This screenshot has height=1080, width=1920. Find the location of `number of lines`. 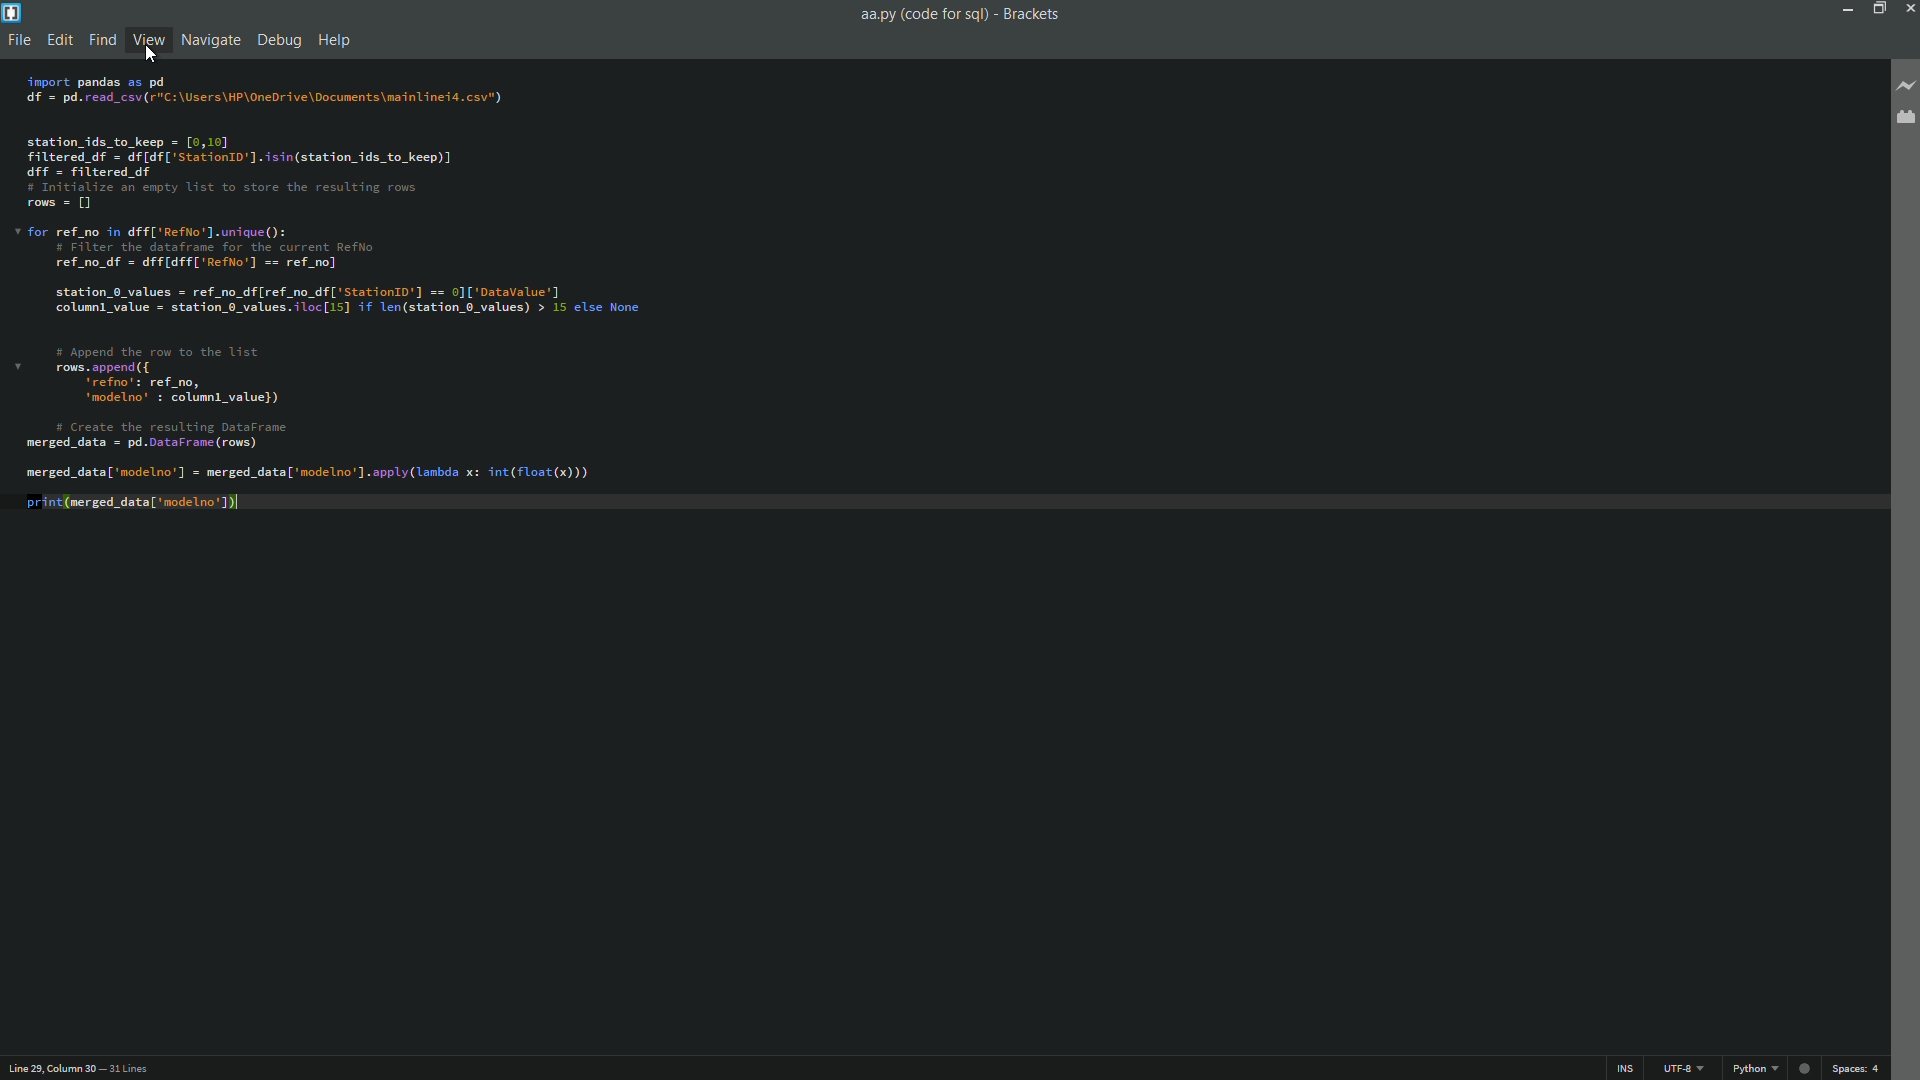

number of lines is located at coordinates (128, 1069).